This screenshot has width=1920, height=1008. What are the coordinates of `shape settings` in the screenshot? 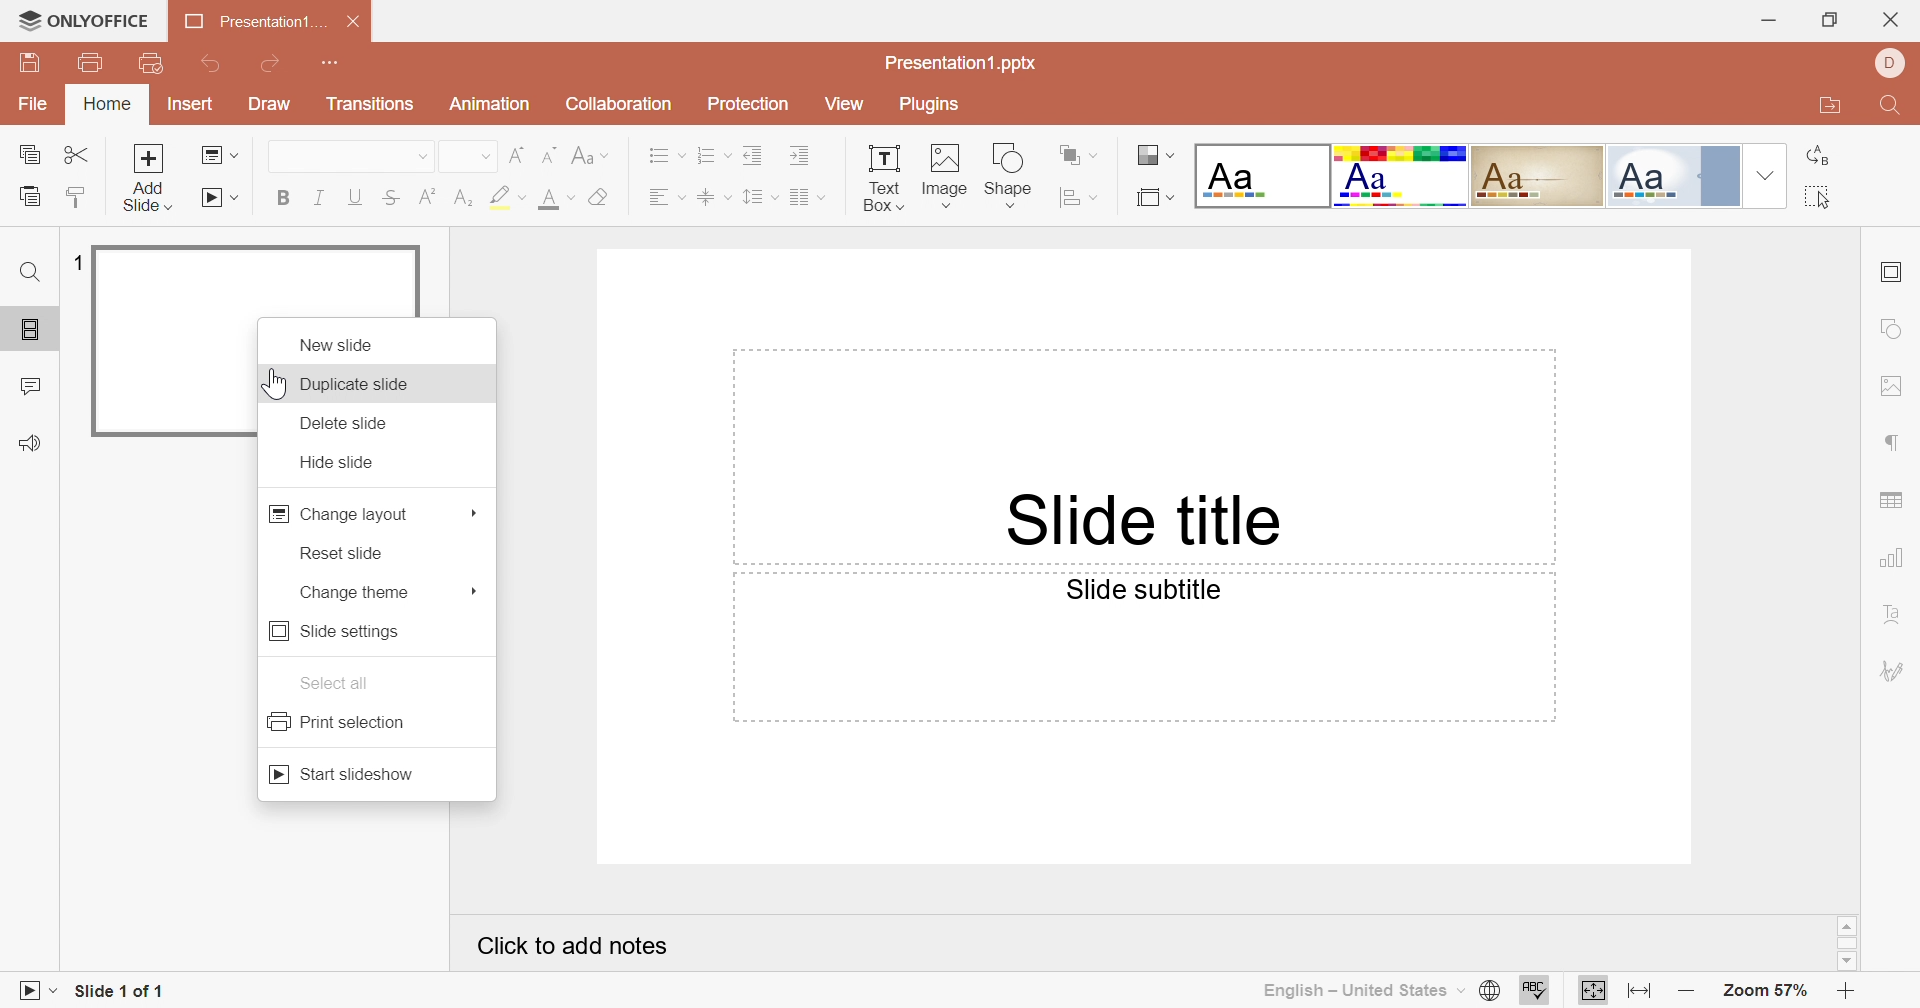 It's located at (1893, 330).